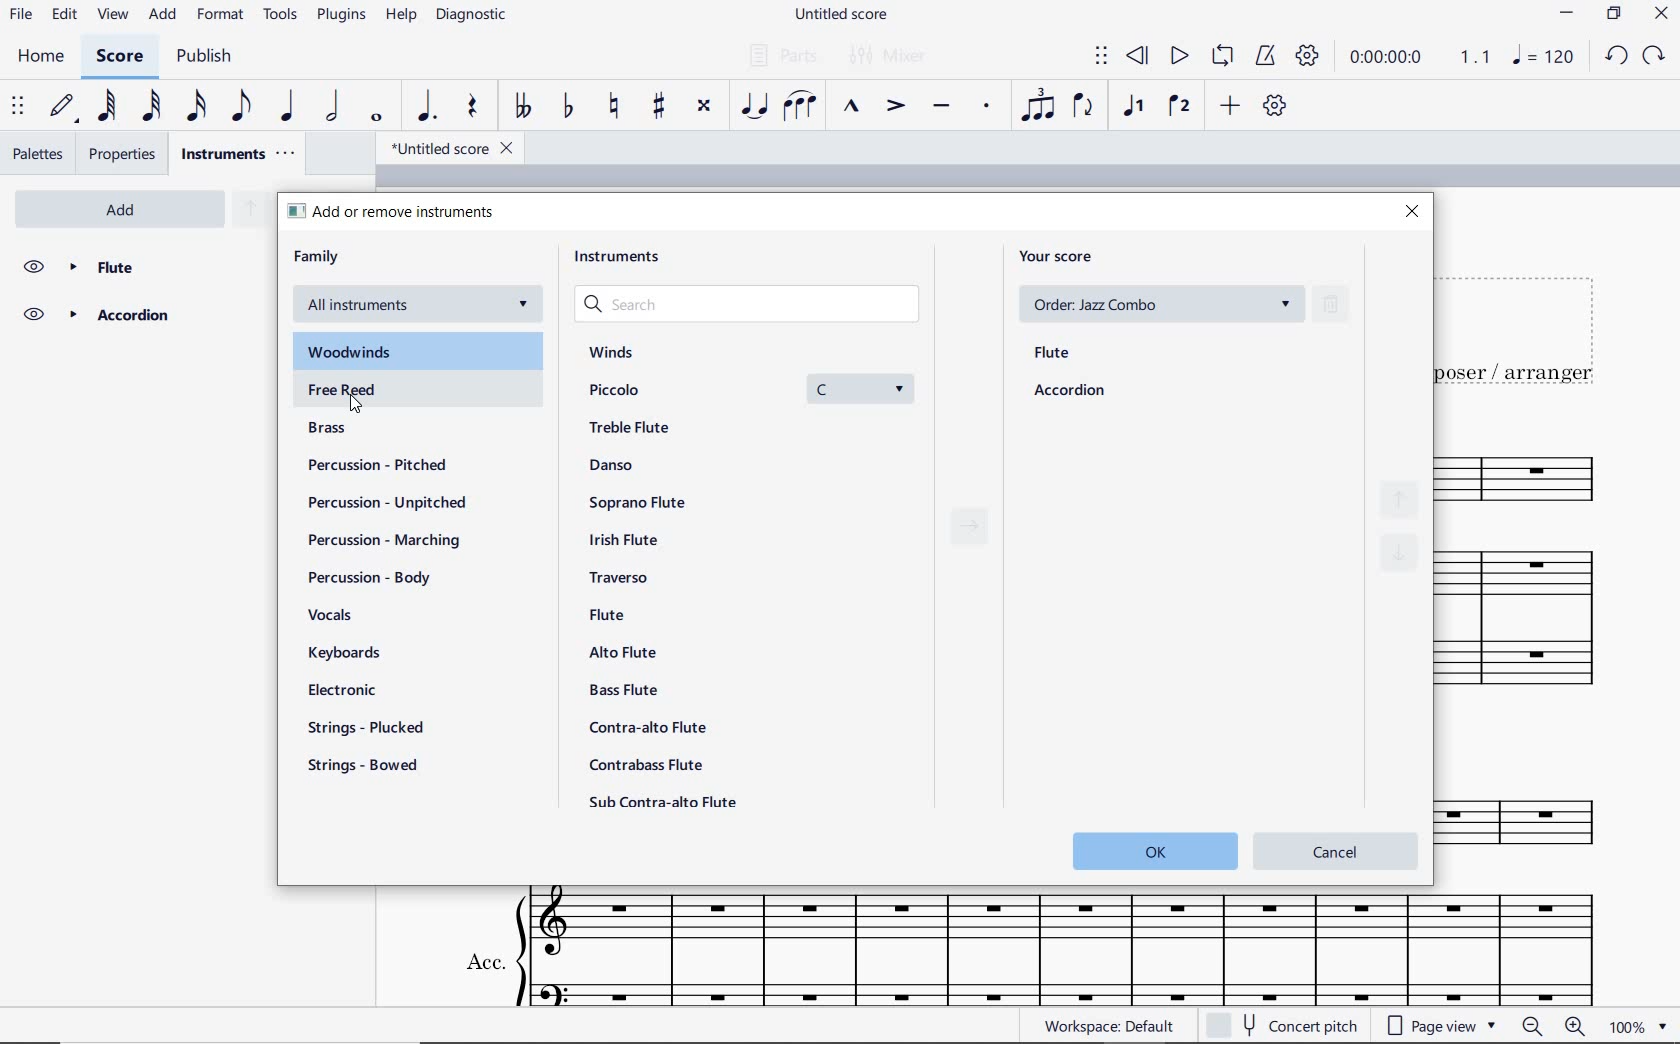 Image resolution: width=1680 pixels, height=1044 pixels. Describe the element at coordinates (857, 388) in the screenshot. I see `c` at that location.